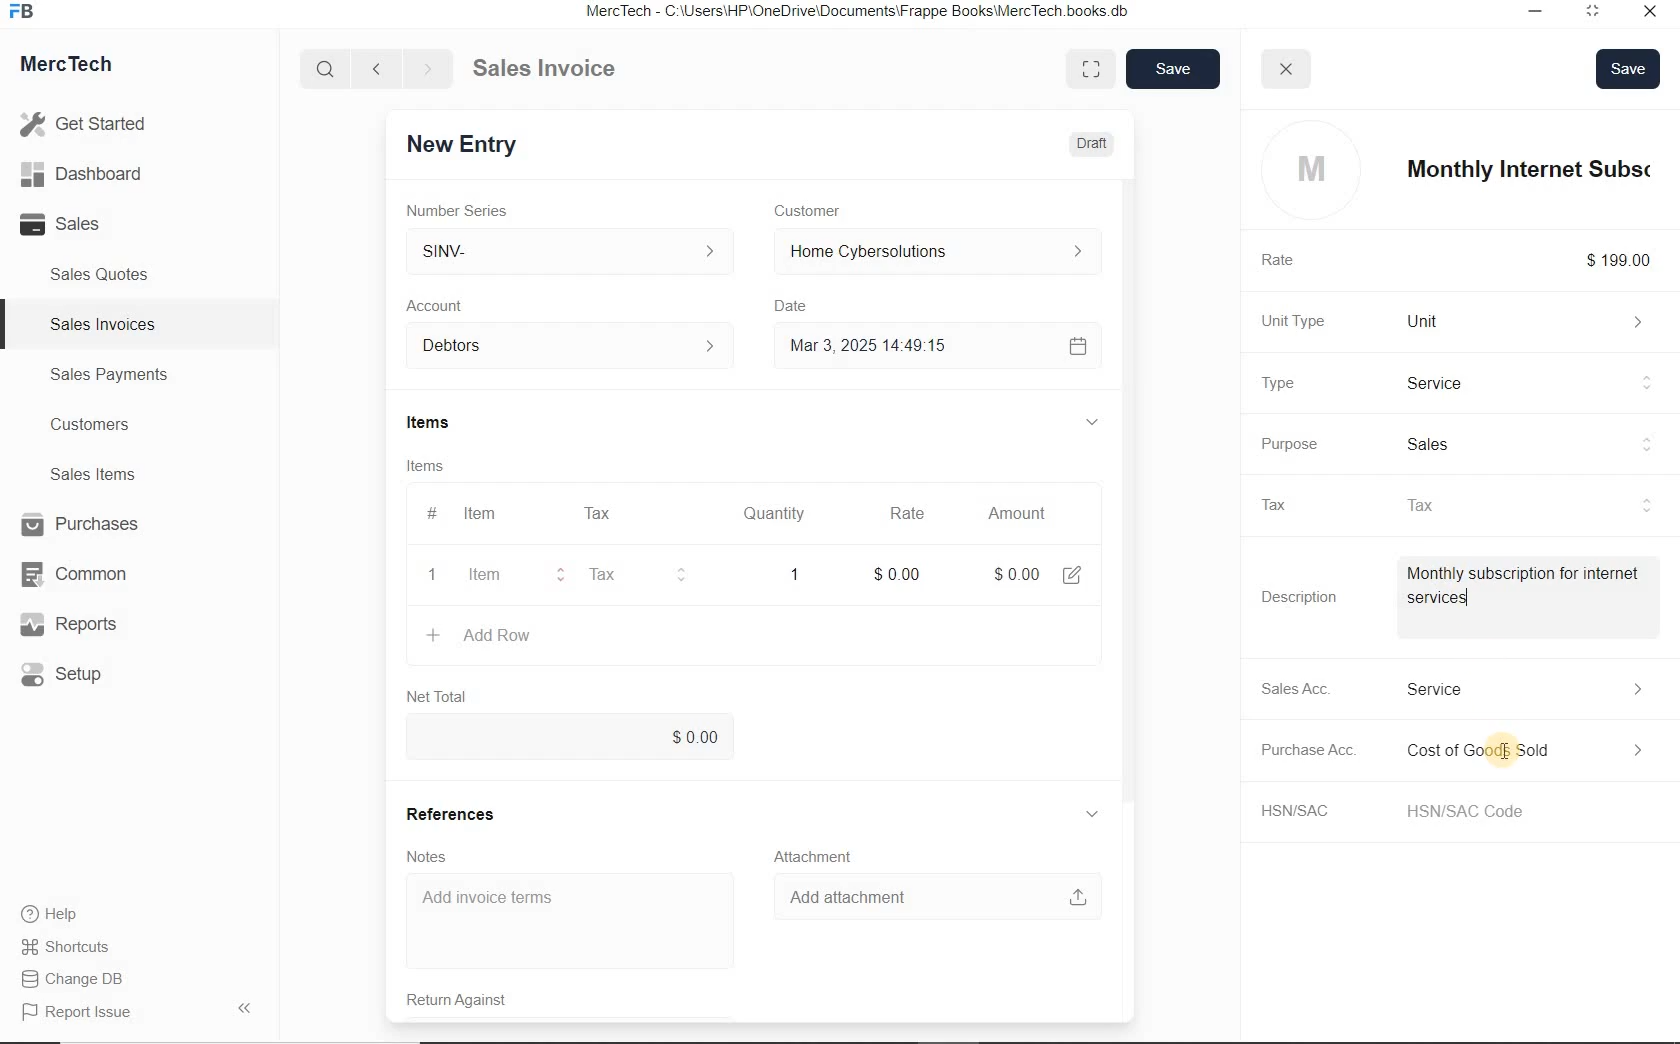 This screenshot has width=1680, height=1044. I want to click on Home Cyber Solutions, so click(931, 252).